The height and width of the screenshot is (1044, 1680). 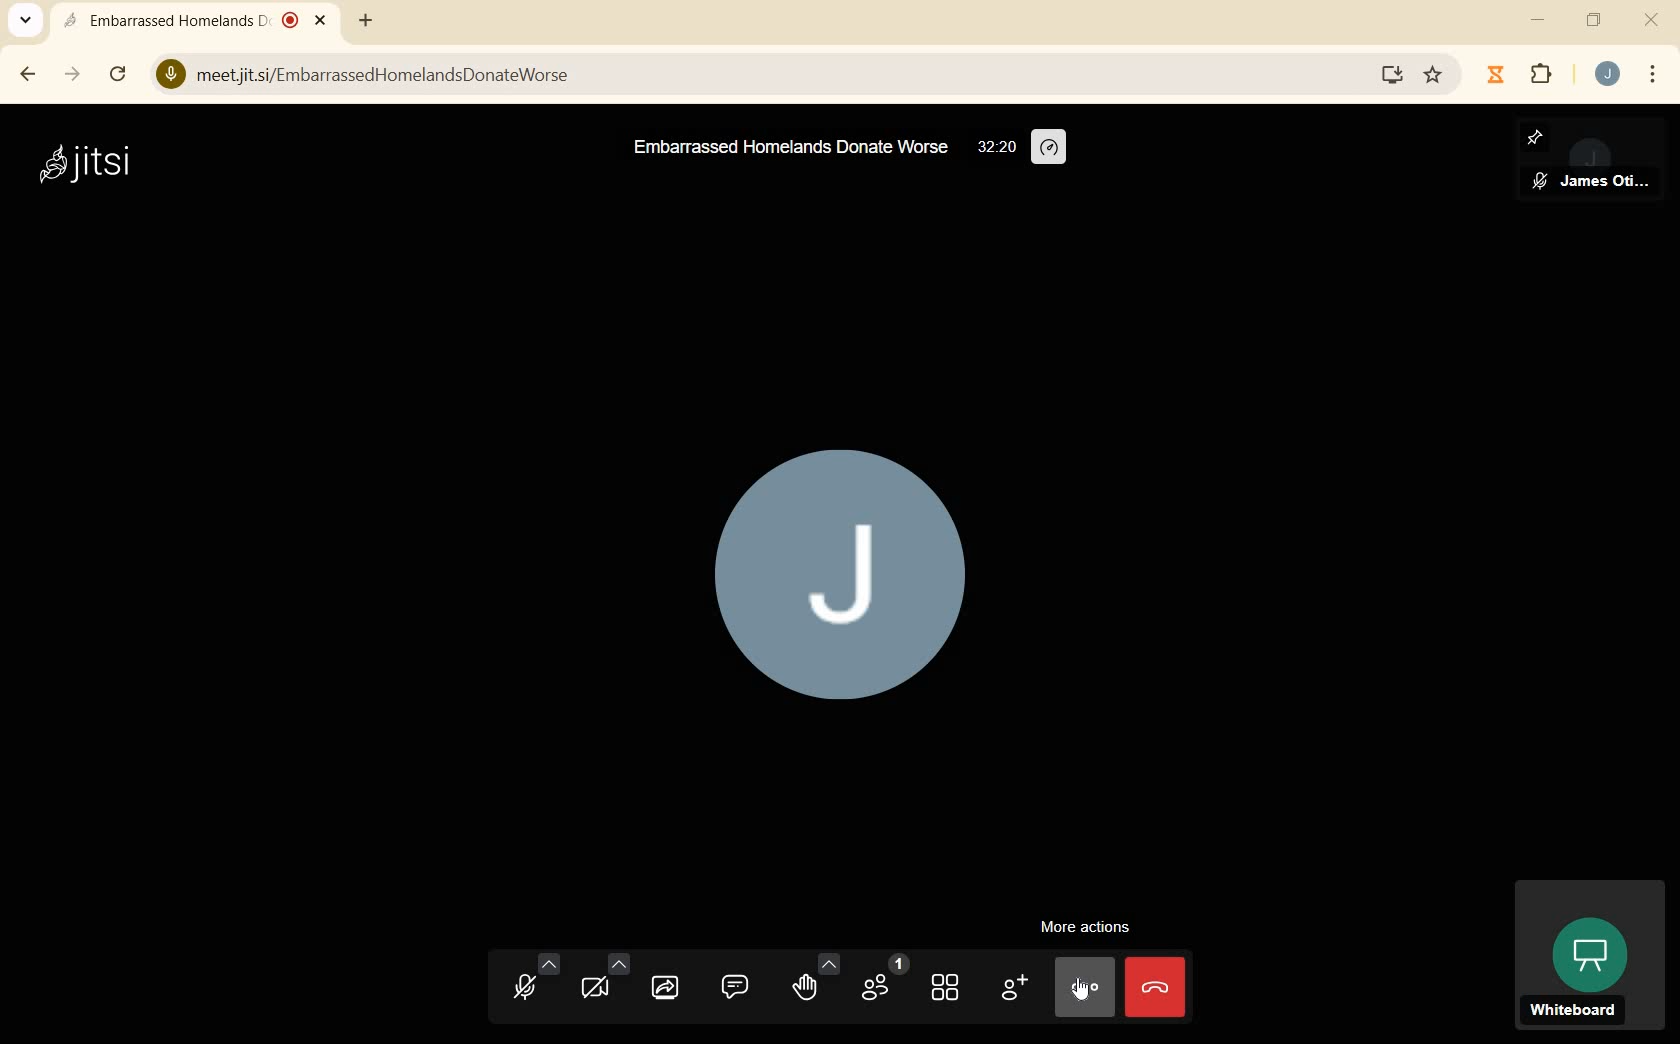 What do you see at coordinates (71, 75) in the screenshot?
I see `forward` at bounding box center [71, 75].